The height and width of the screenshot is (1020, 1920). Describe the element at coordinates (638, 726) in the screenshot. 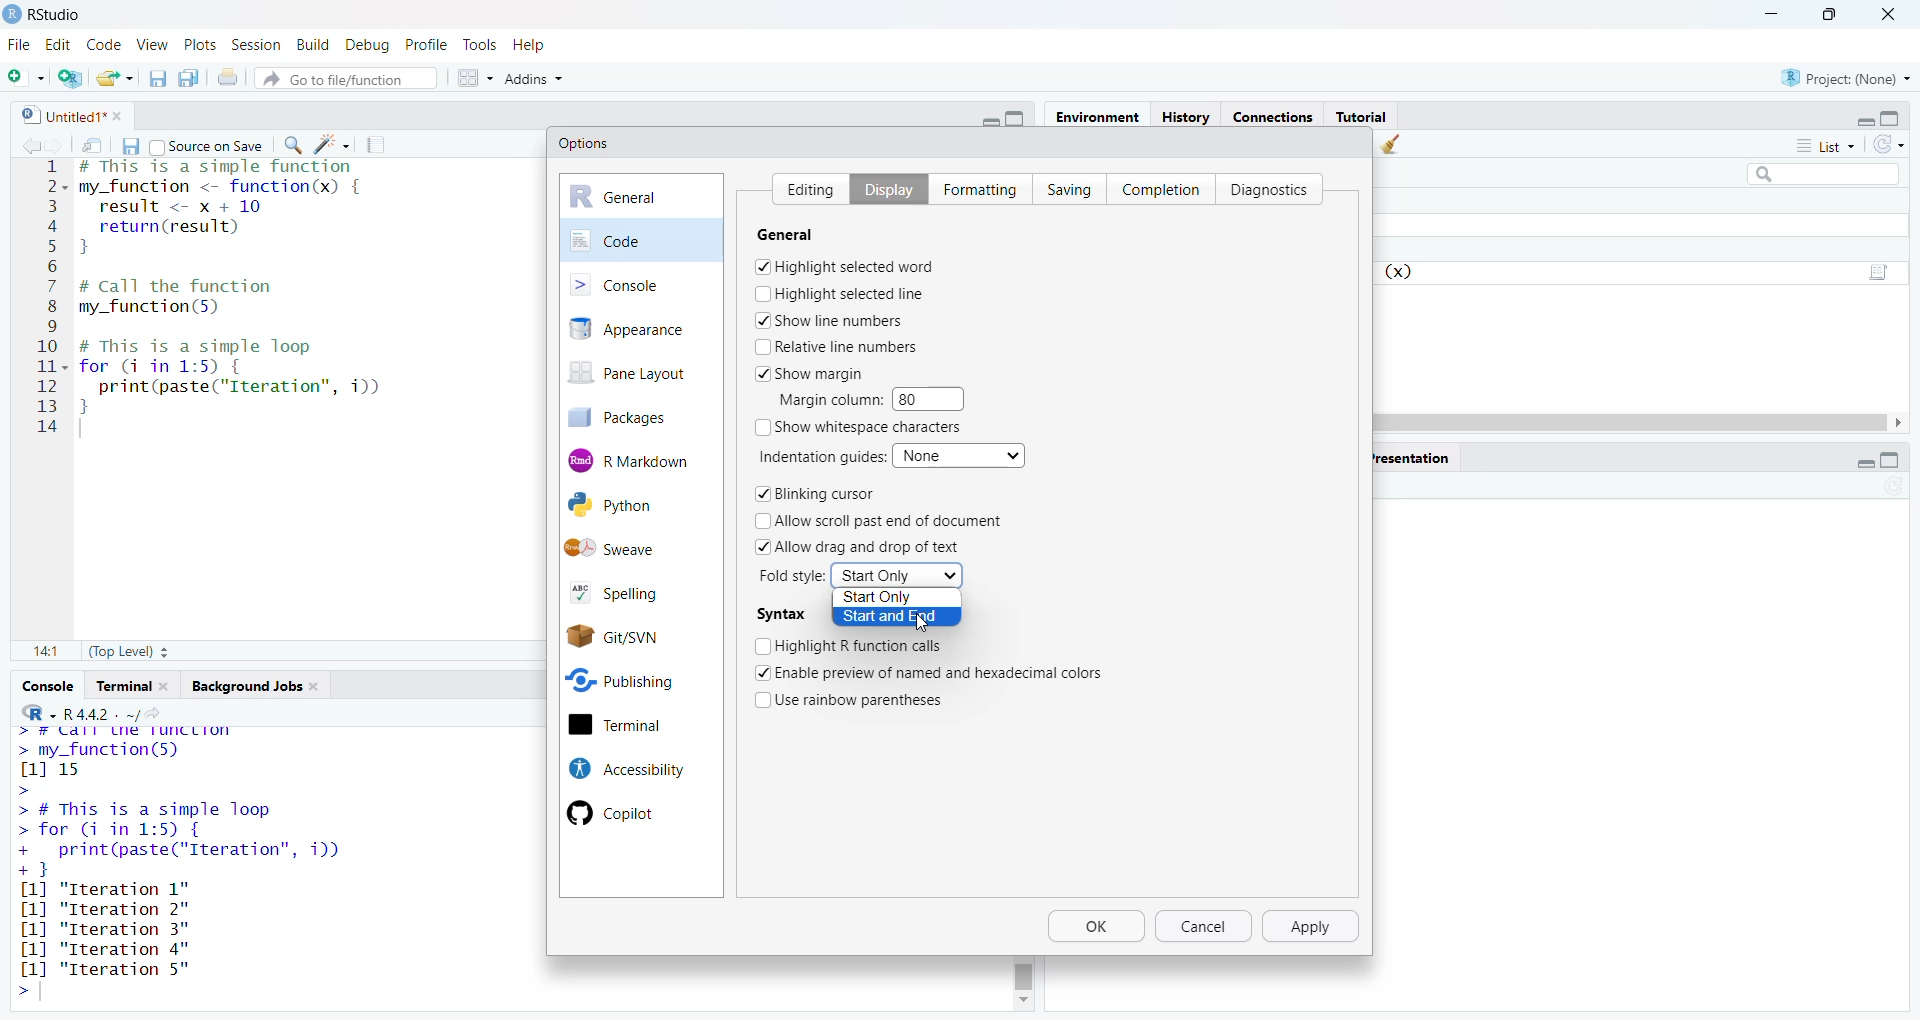

I see `terminal` at that location.